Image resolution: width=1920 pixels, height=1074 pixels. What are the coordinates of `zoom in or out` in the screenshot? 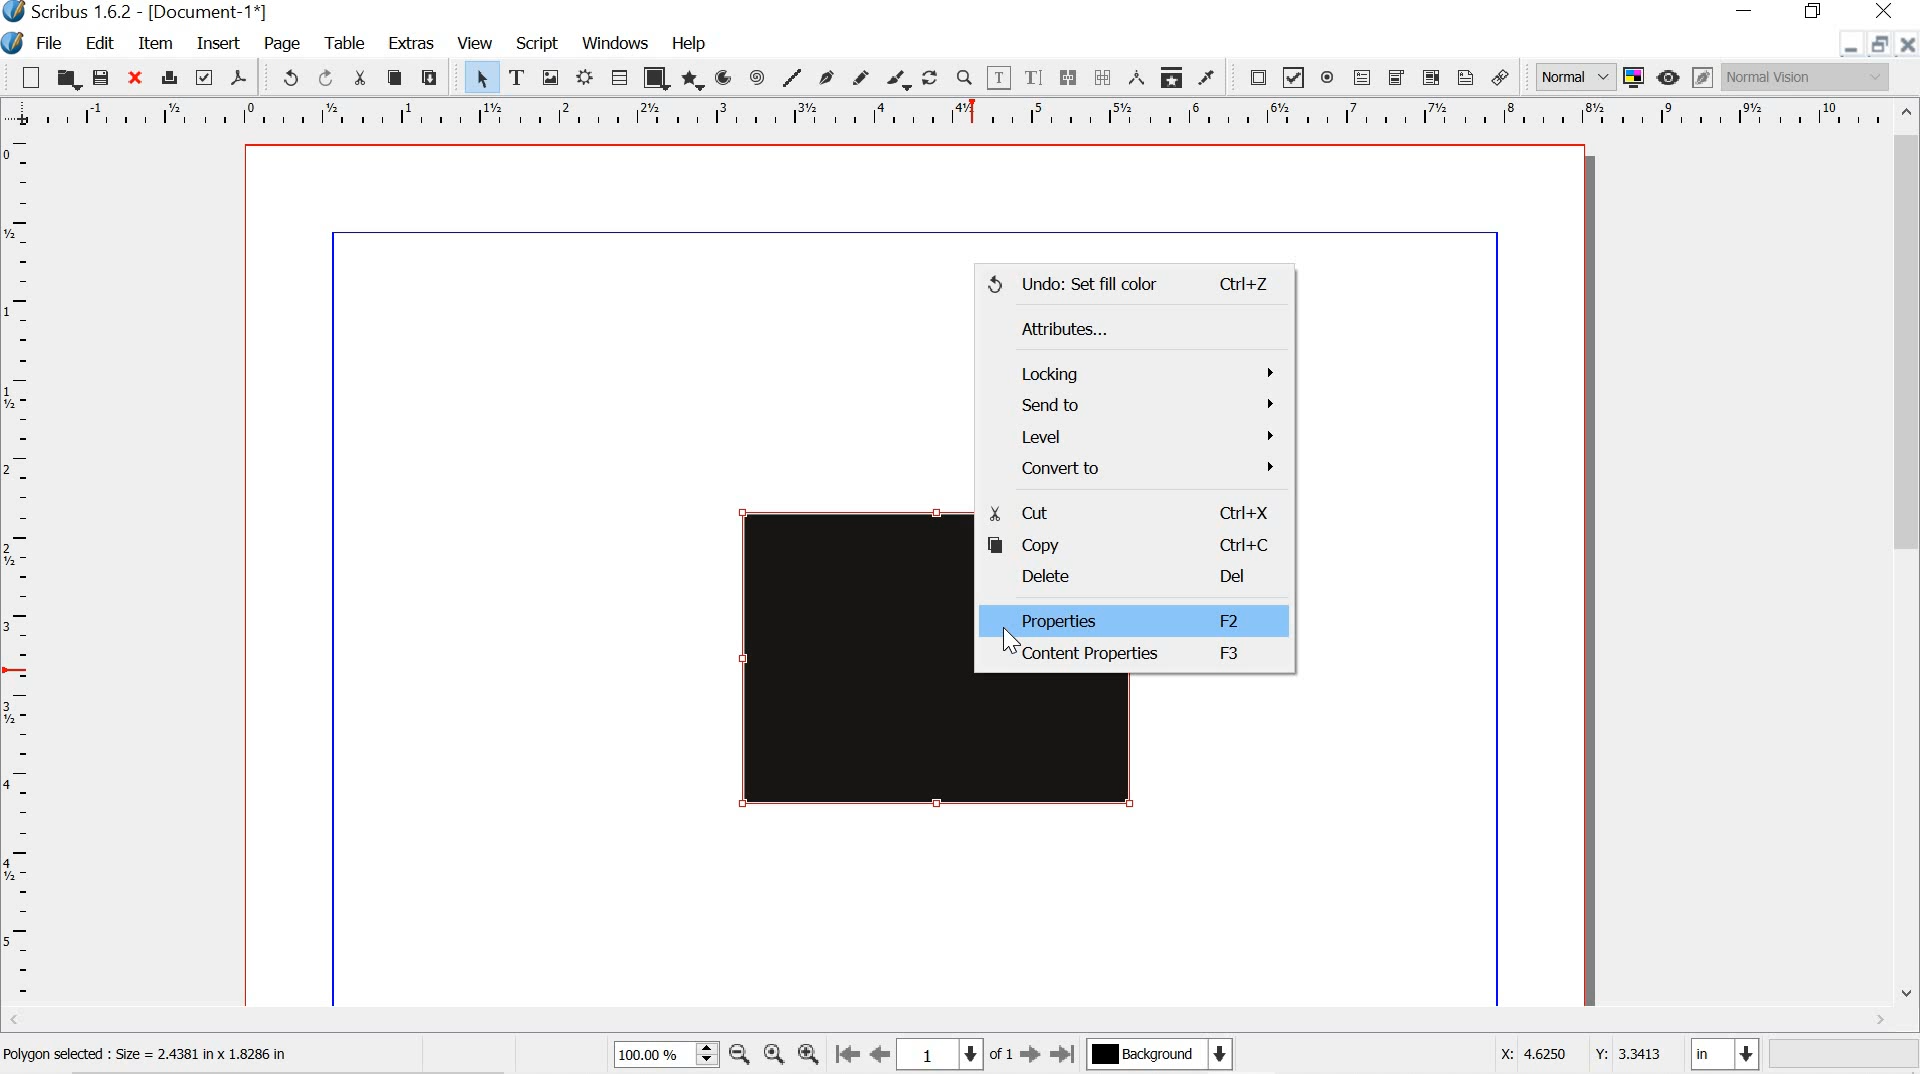 It's located at (966, 78).